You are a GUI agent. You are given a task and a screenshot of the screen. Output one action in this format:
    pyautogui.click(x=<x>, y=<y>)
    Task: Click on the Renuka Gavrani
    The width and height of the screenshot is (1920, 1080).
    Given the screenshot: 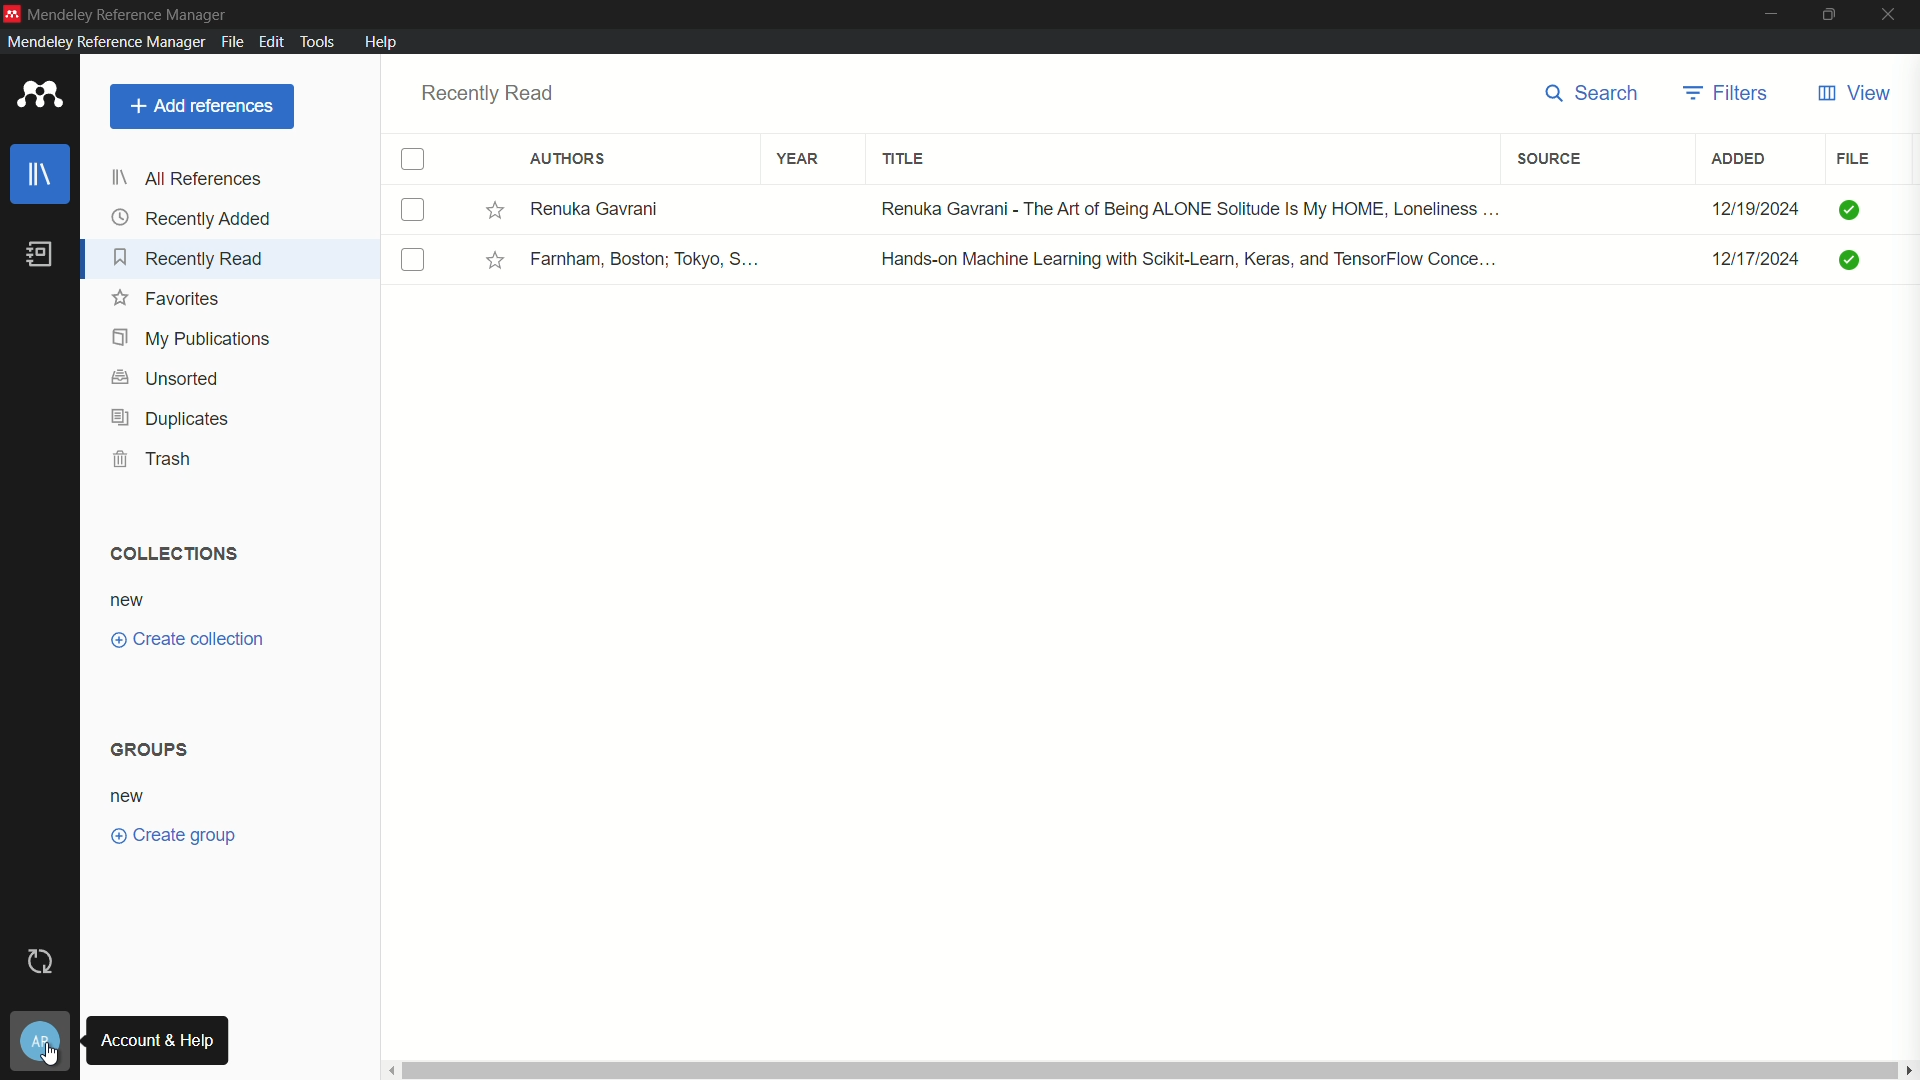 What is the action you would take?
    pyautogui.click(x=641, y=211)
    